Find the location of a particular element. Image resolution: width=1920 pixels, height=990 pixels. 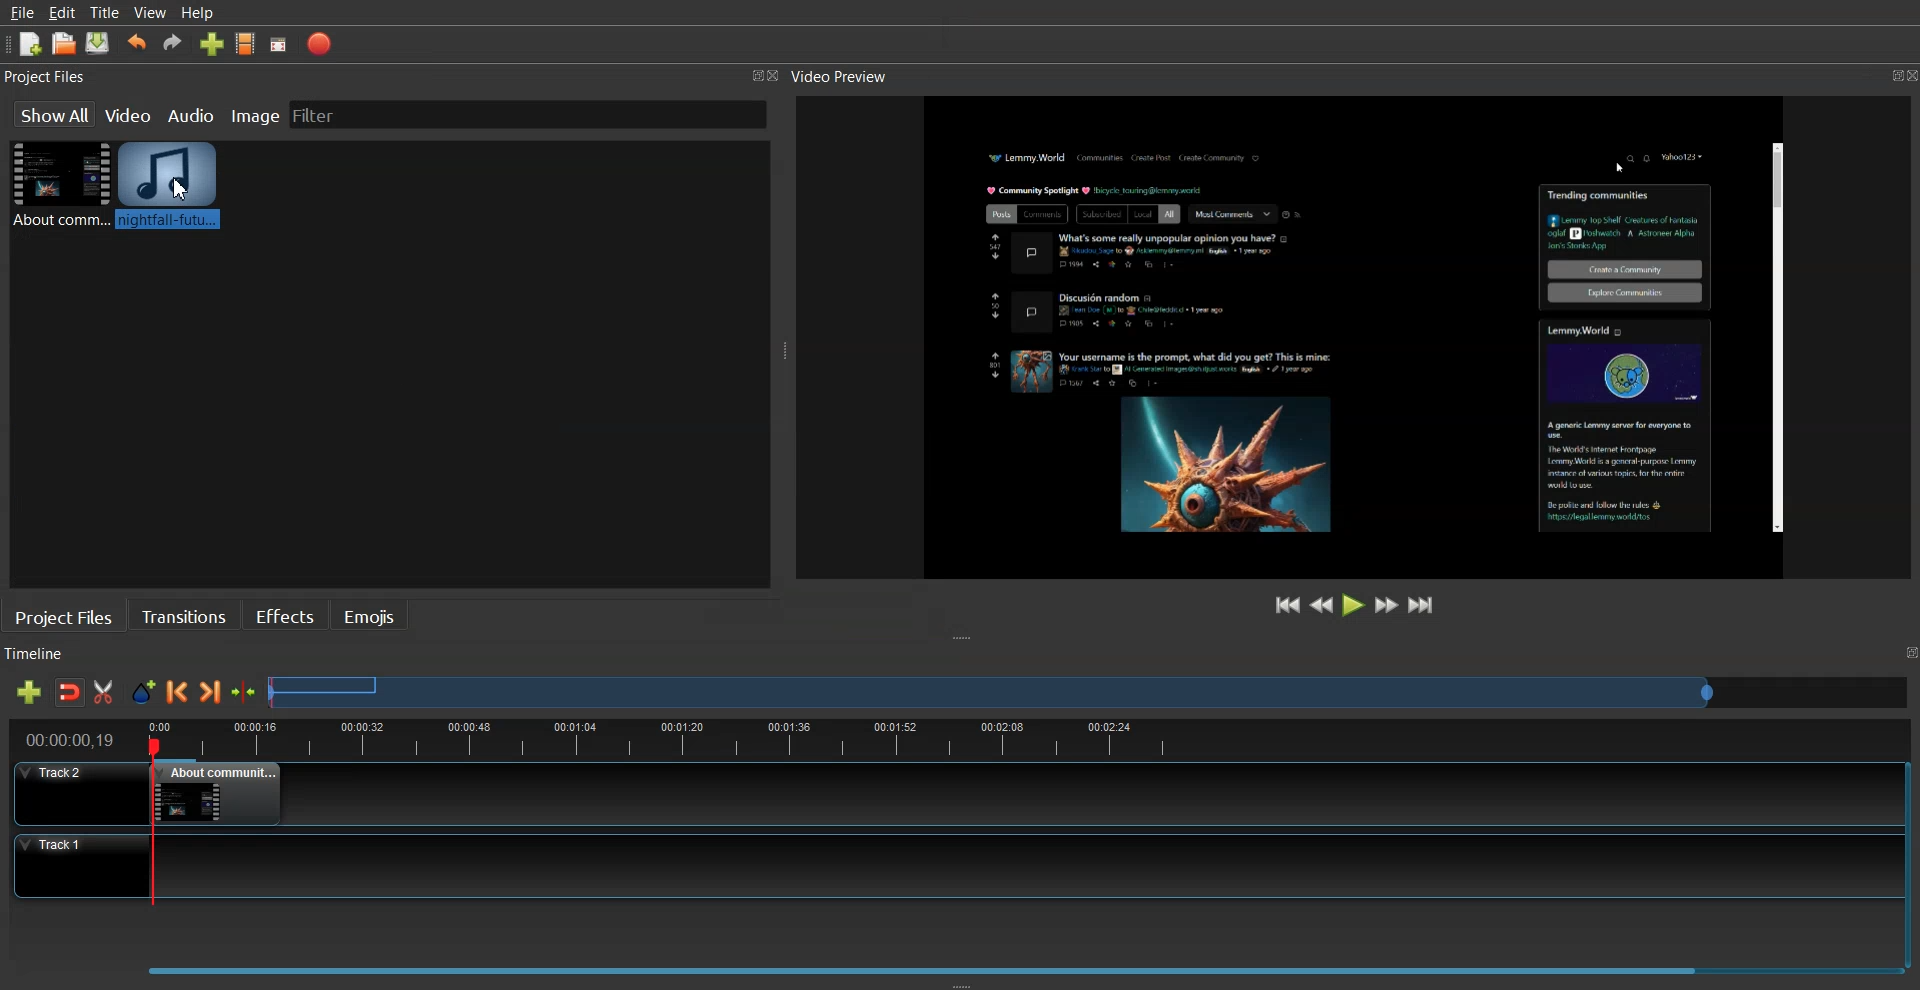

Previous Marker is located at coordinates (177, 691).